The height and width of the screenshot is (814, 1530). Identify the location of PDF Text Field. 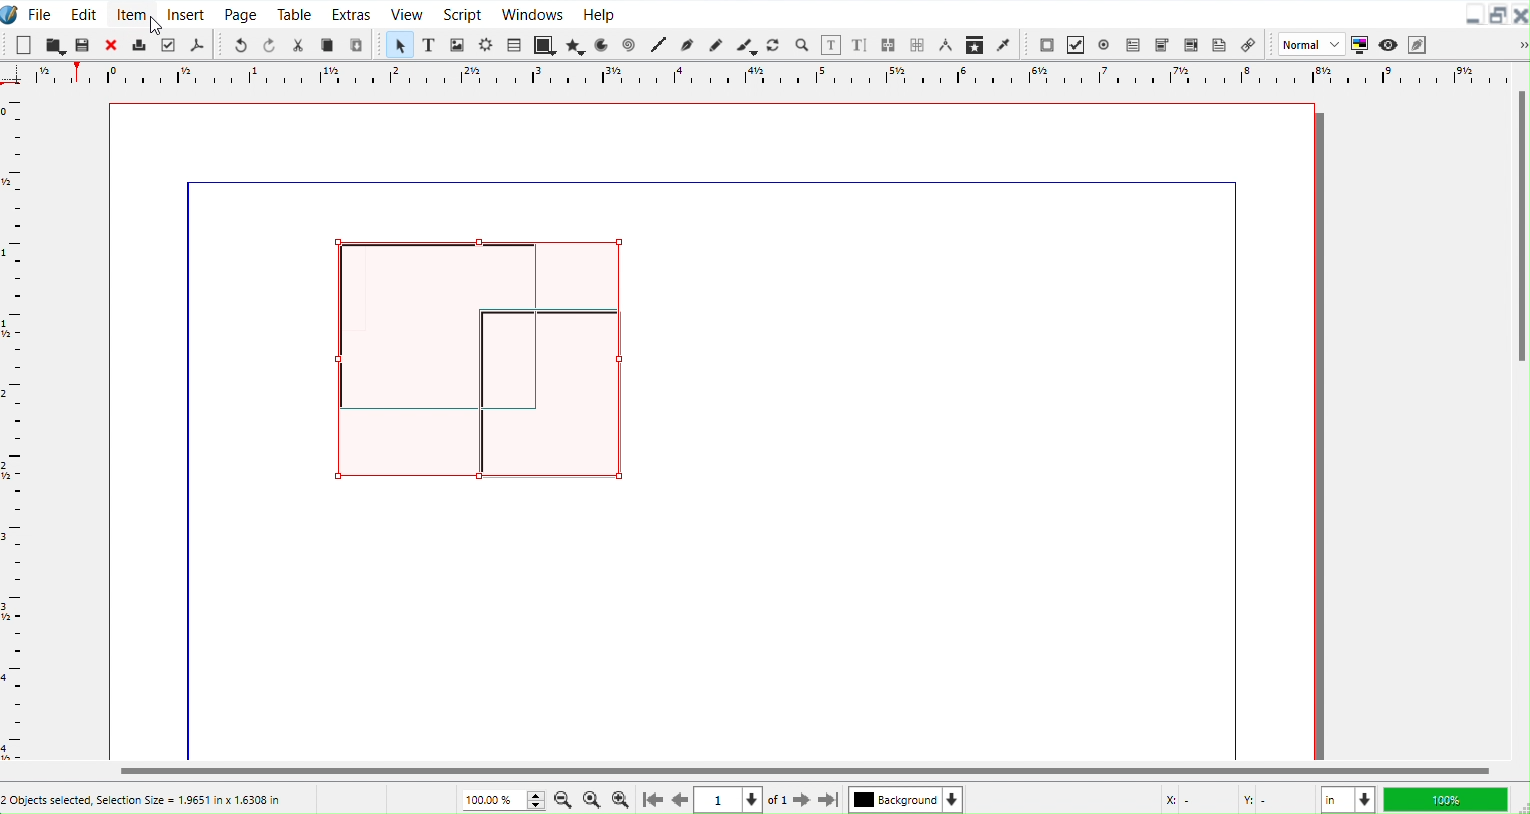
(1133, 44).